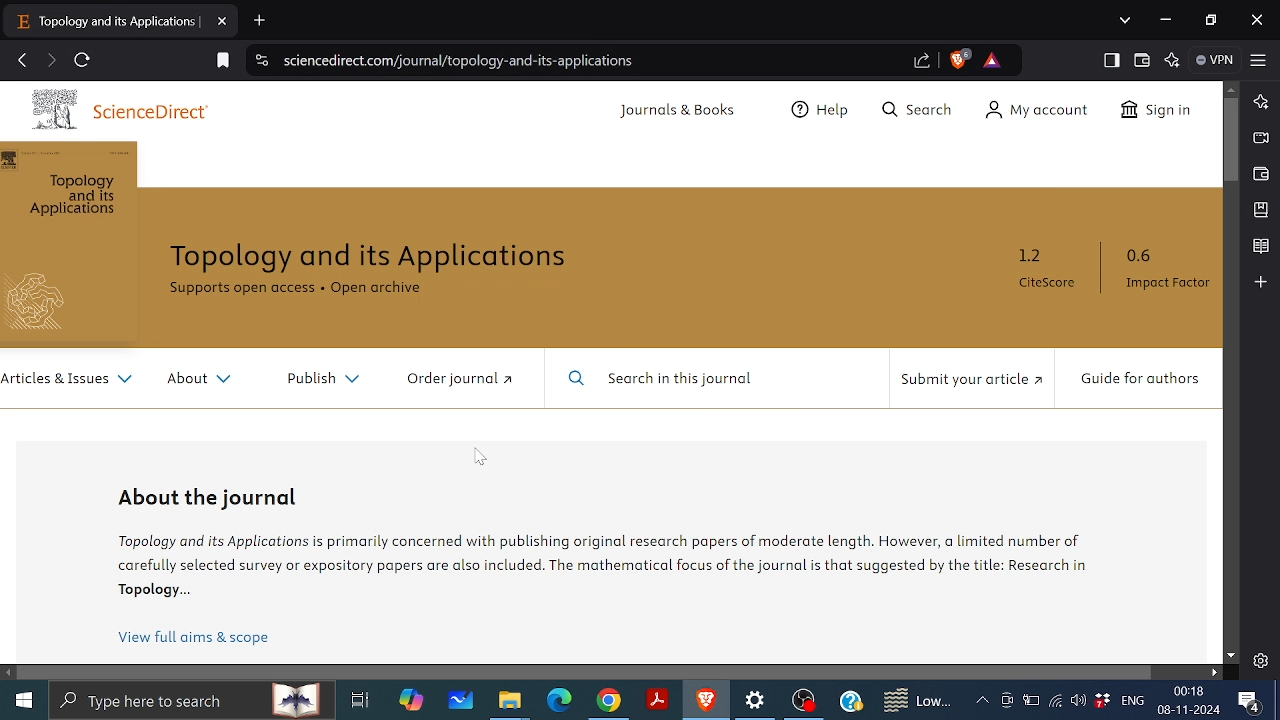 The height and width of the screenshot is (720, 1280). What do you see at coordinates (1141, 59) in the screenshot?
I see `Wallet` at bounding box center [1141, 59].